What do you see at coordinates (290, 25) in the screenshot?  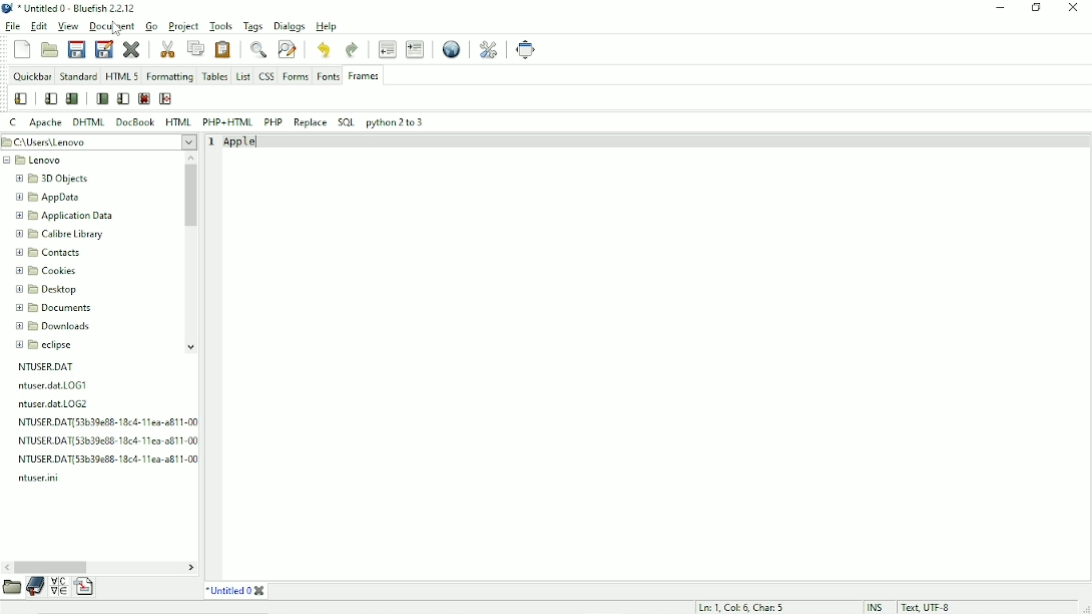 I see `Dialogs` at bounding box center [290, 25].